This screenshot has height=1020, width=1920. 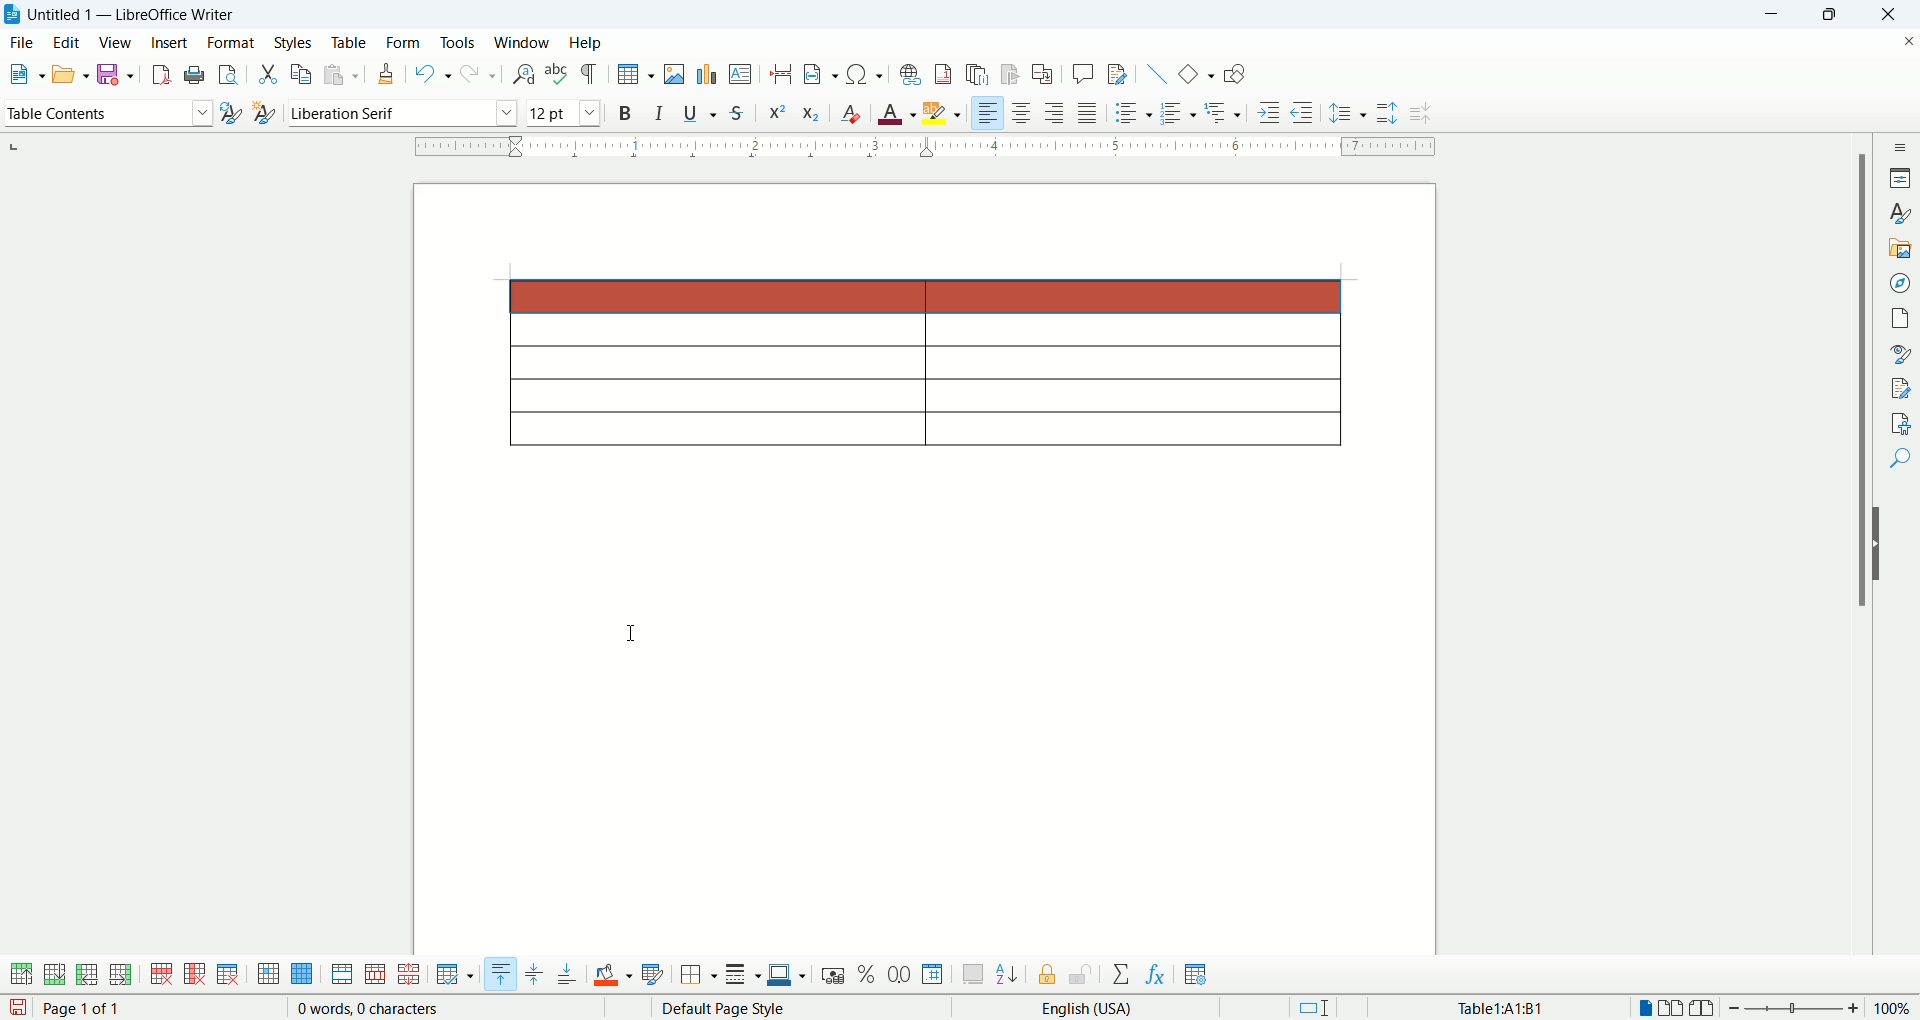 I want to click on center vertically, so click(x=533, y=975).